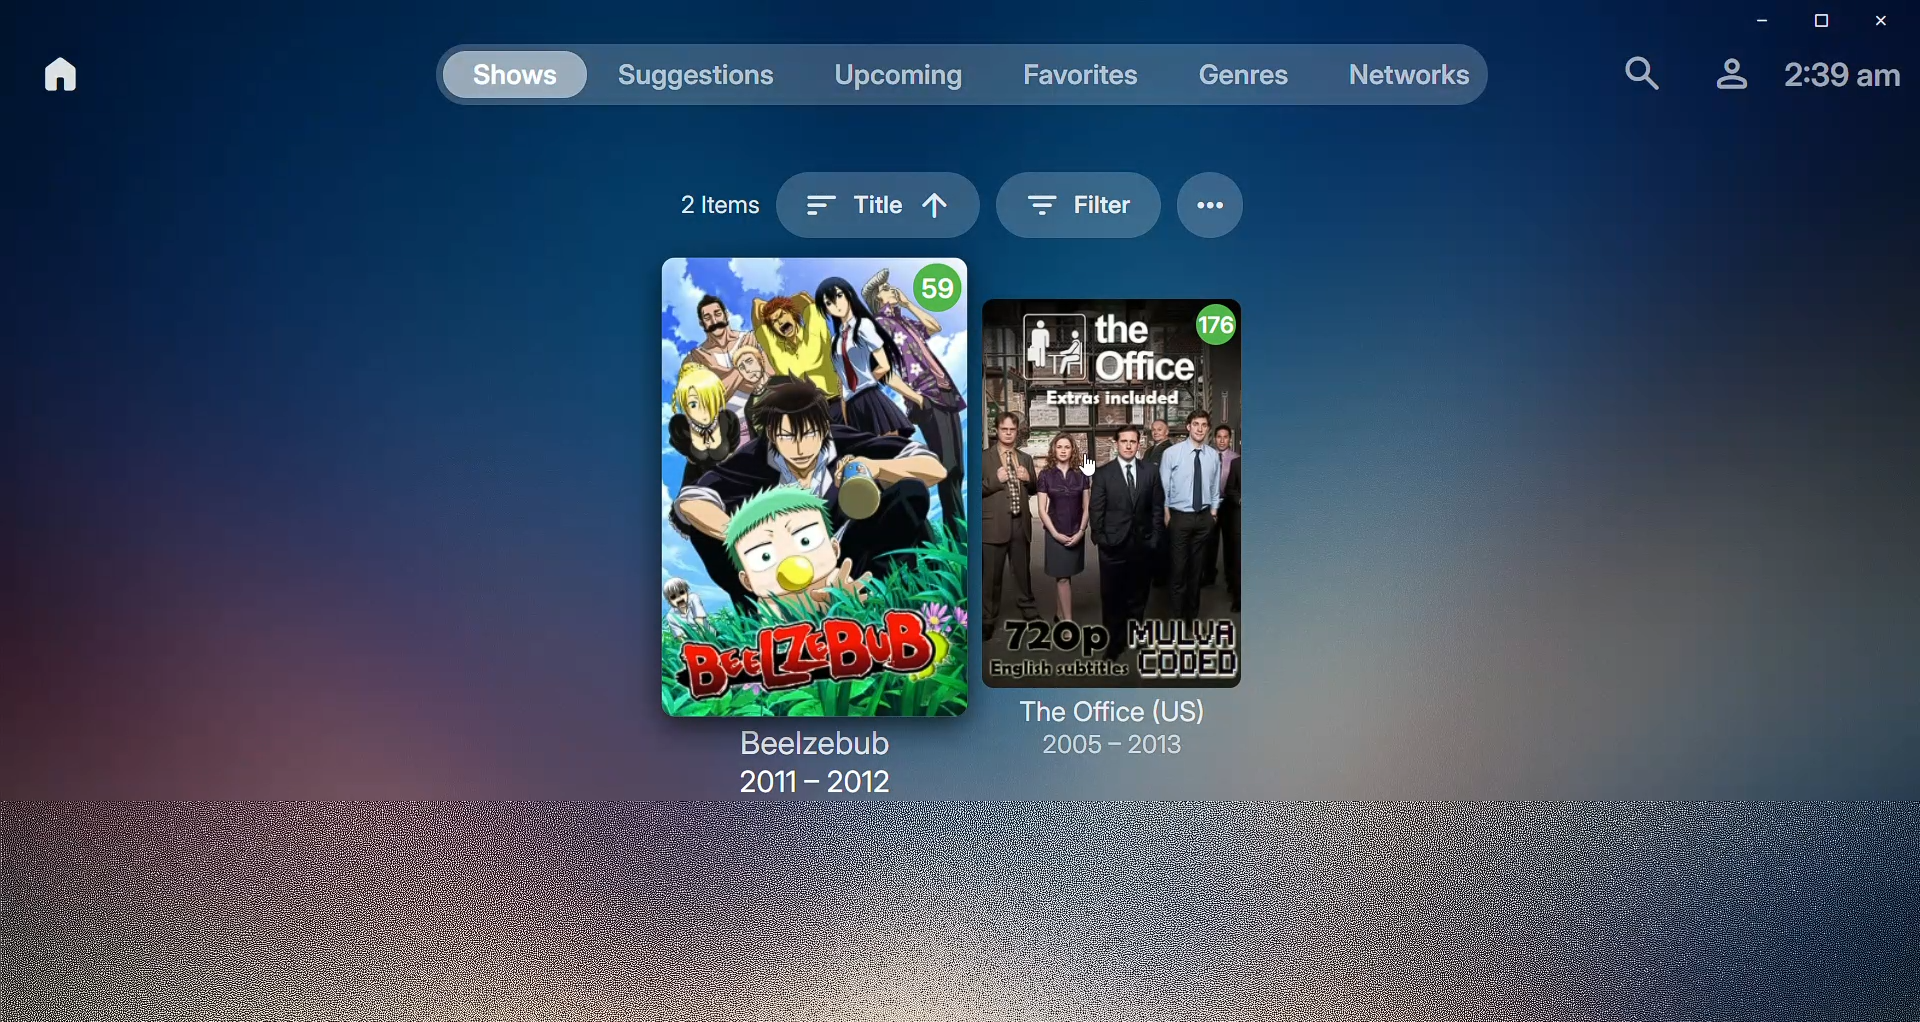  Describe the element at coordinates (903, 76) in the screenshot. I see `Upcoming` at that location.